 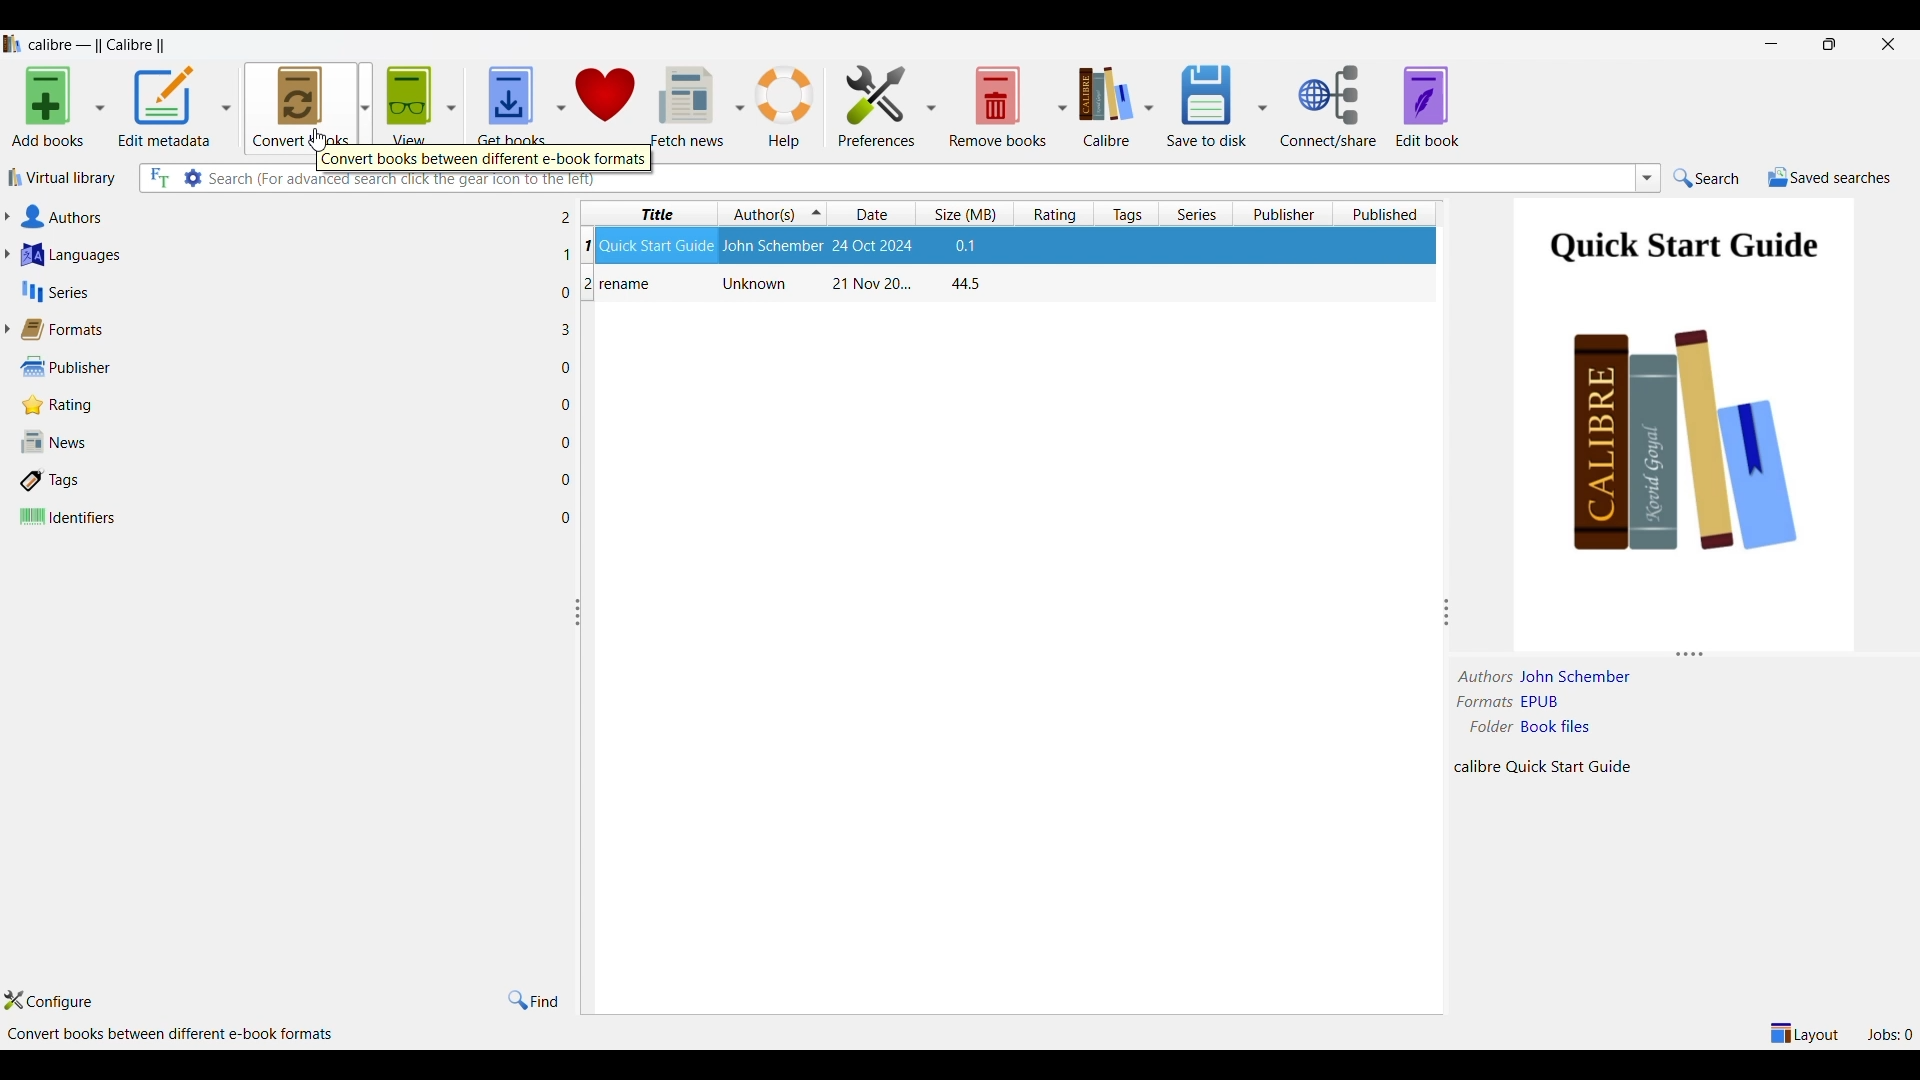 I want to click on Change height of panels attached, so click(x=1666, y=653).